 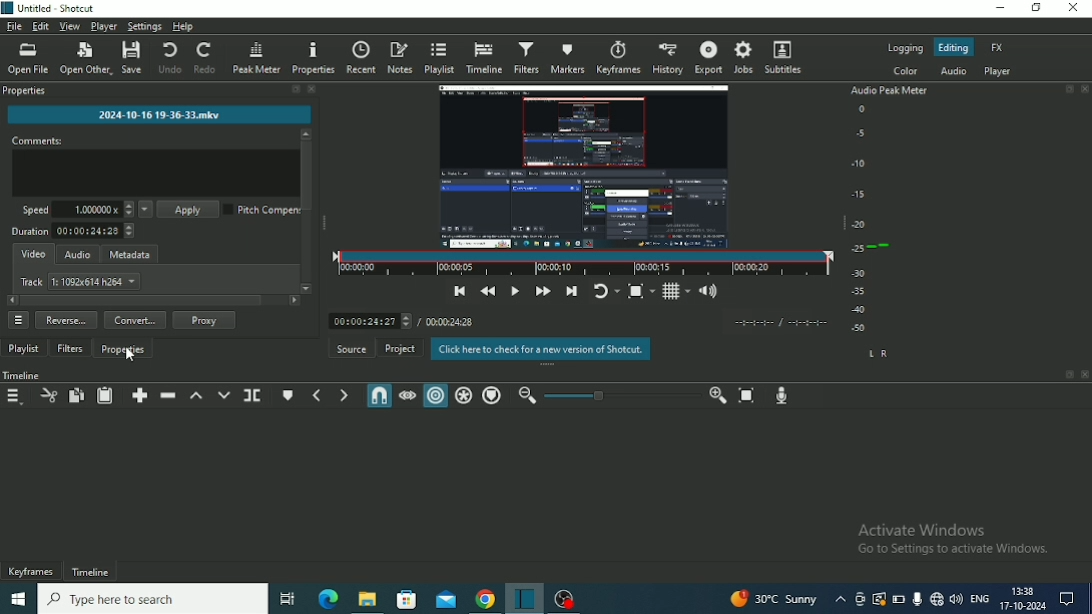 I want to click on Timeline, so click(x=483, y=57).